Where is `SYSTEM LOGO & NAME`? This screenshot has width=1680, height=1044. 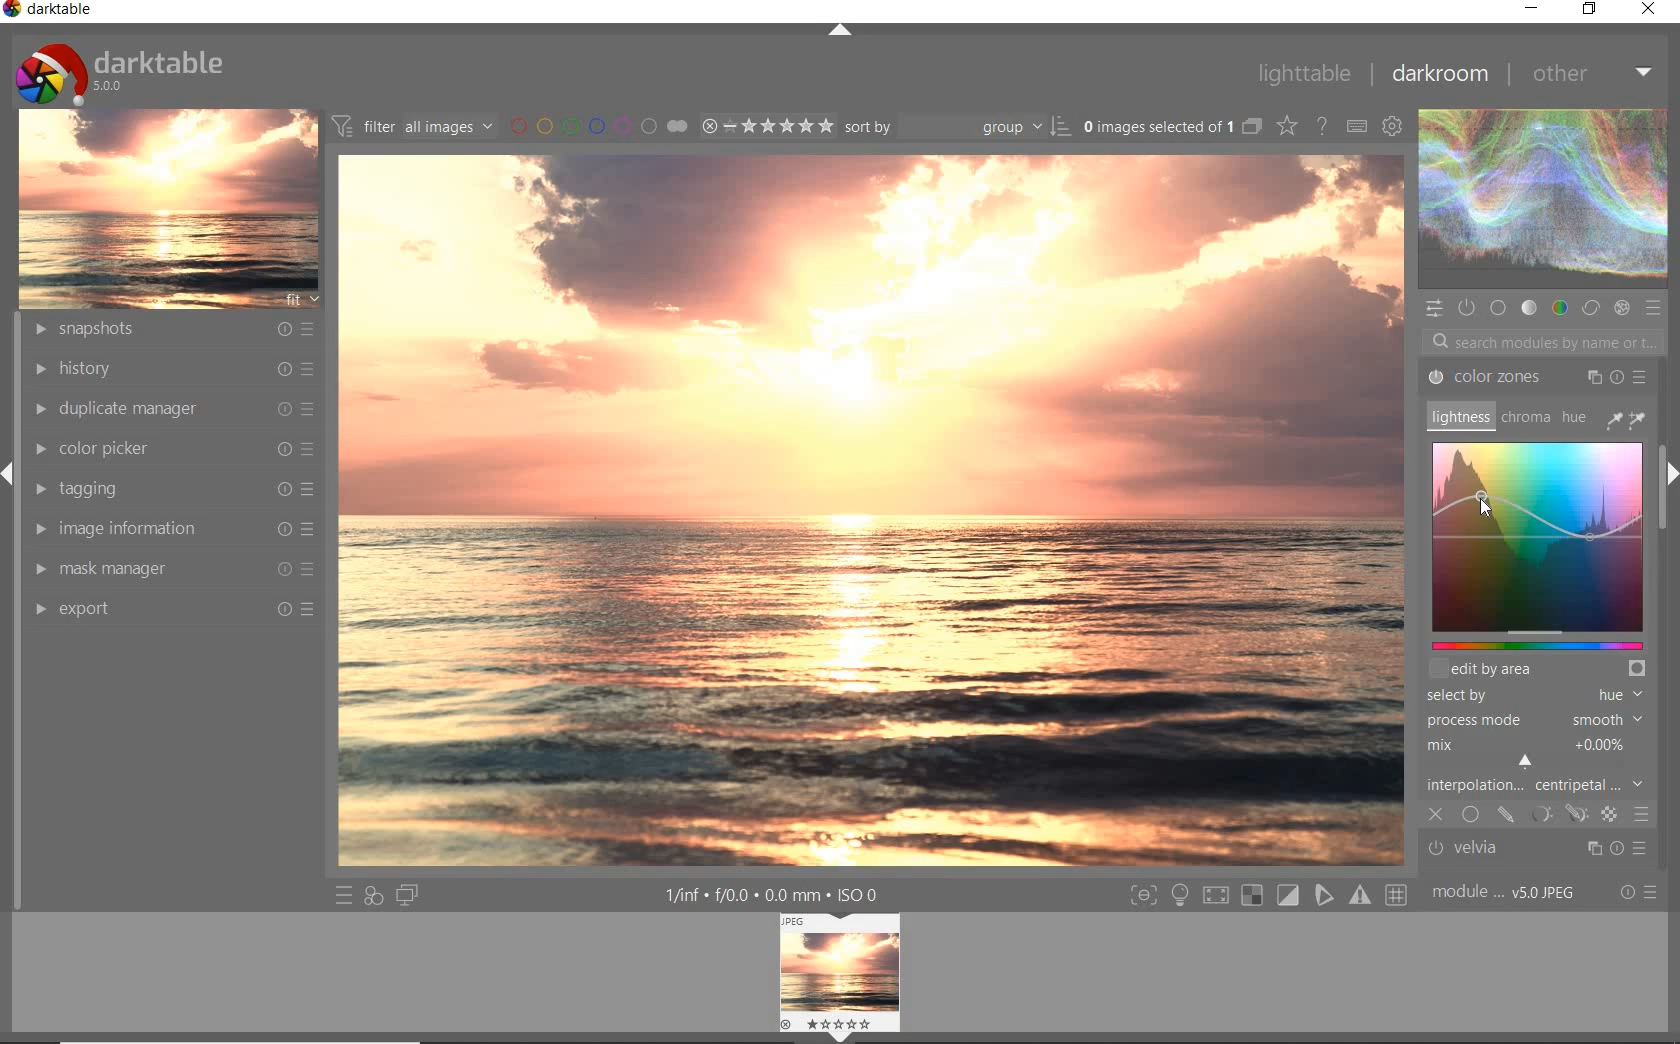 SYSTEM LOGO & NAME is located at coordinates (119, 69).